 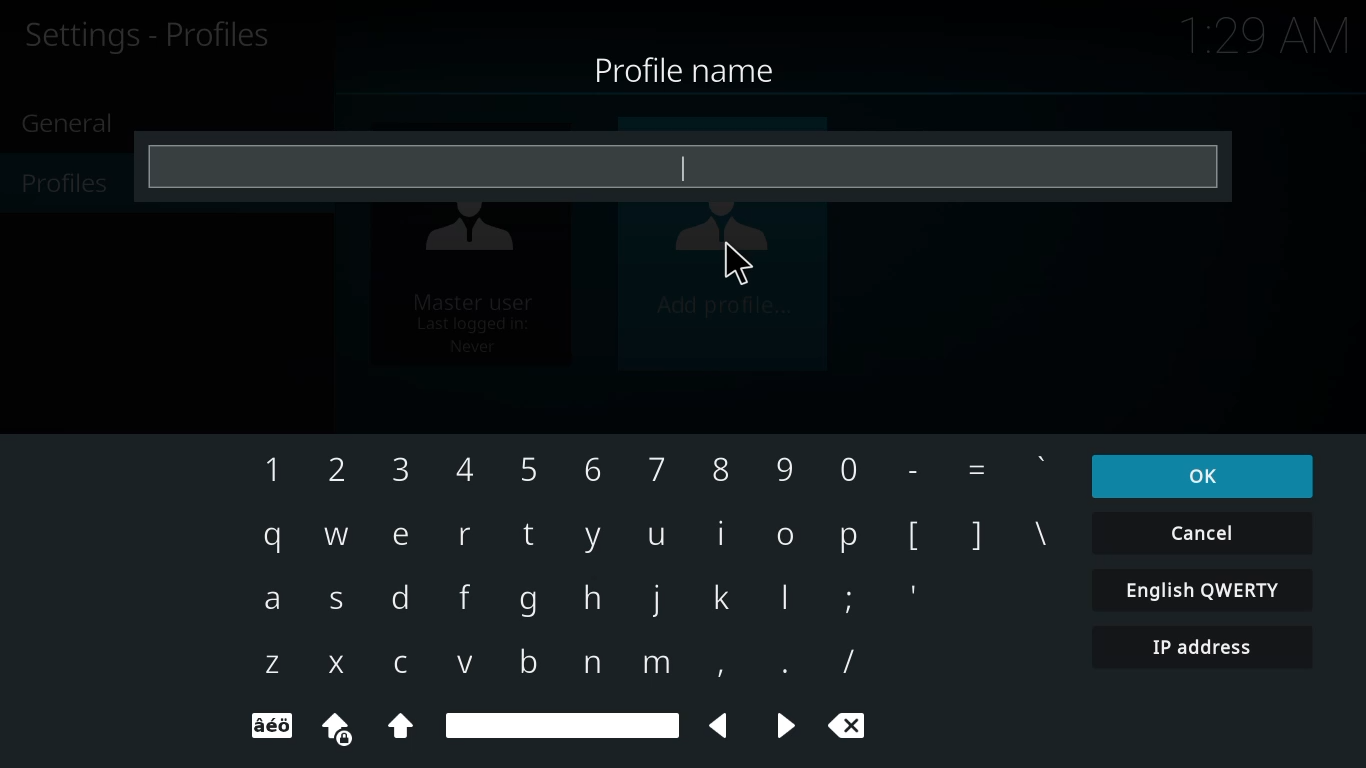 What do you see at coordinates (402, 473) in the screenshot?
I see `3` at bounding box center [402, 473].